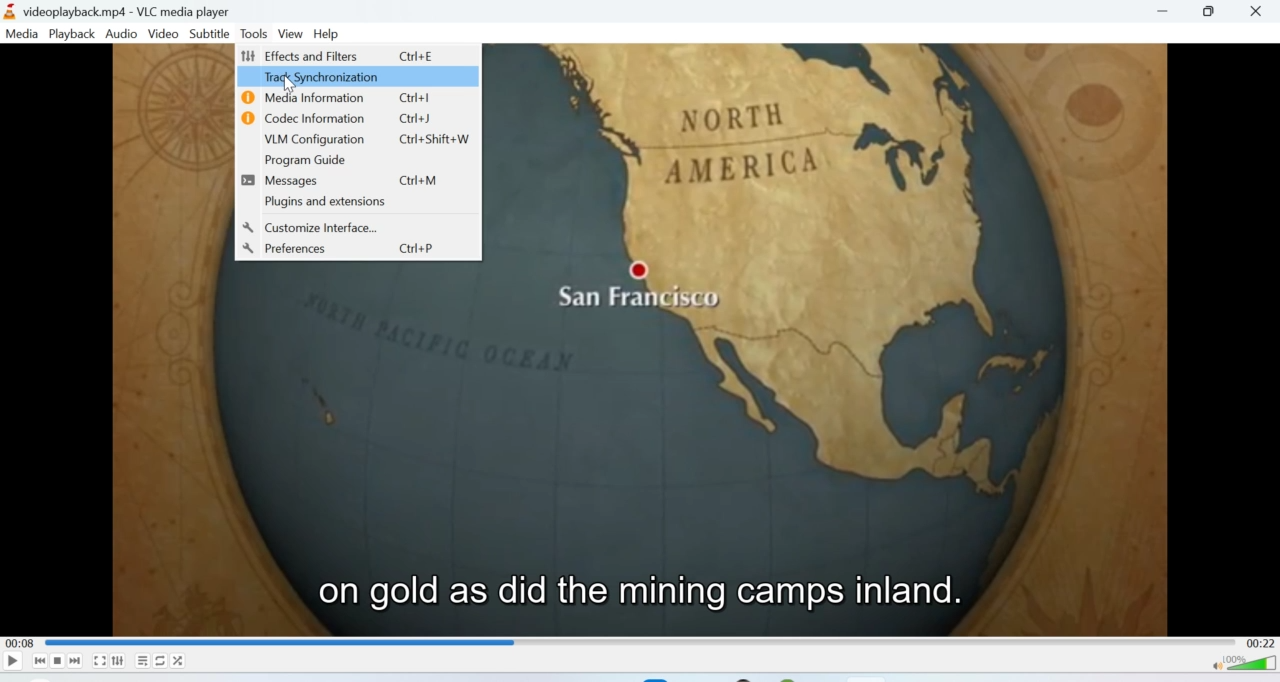 The width and height of the screenshot is (1280, 682). Describe the element at coordinates (40, 660) in the screenshot. I see `Seek backwards` at that location.